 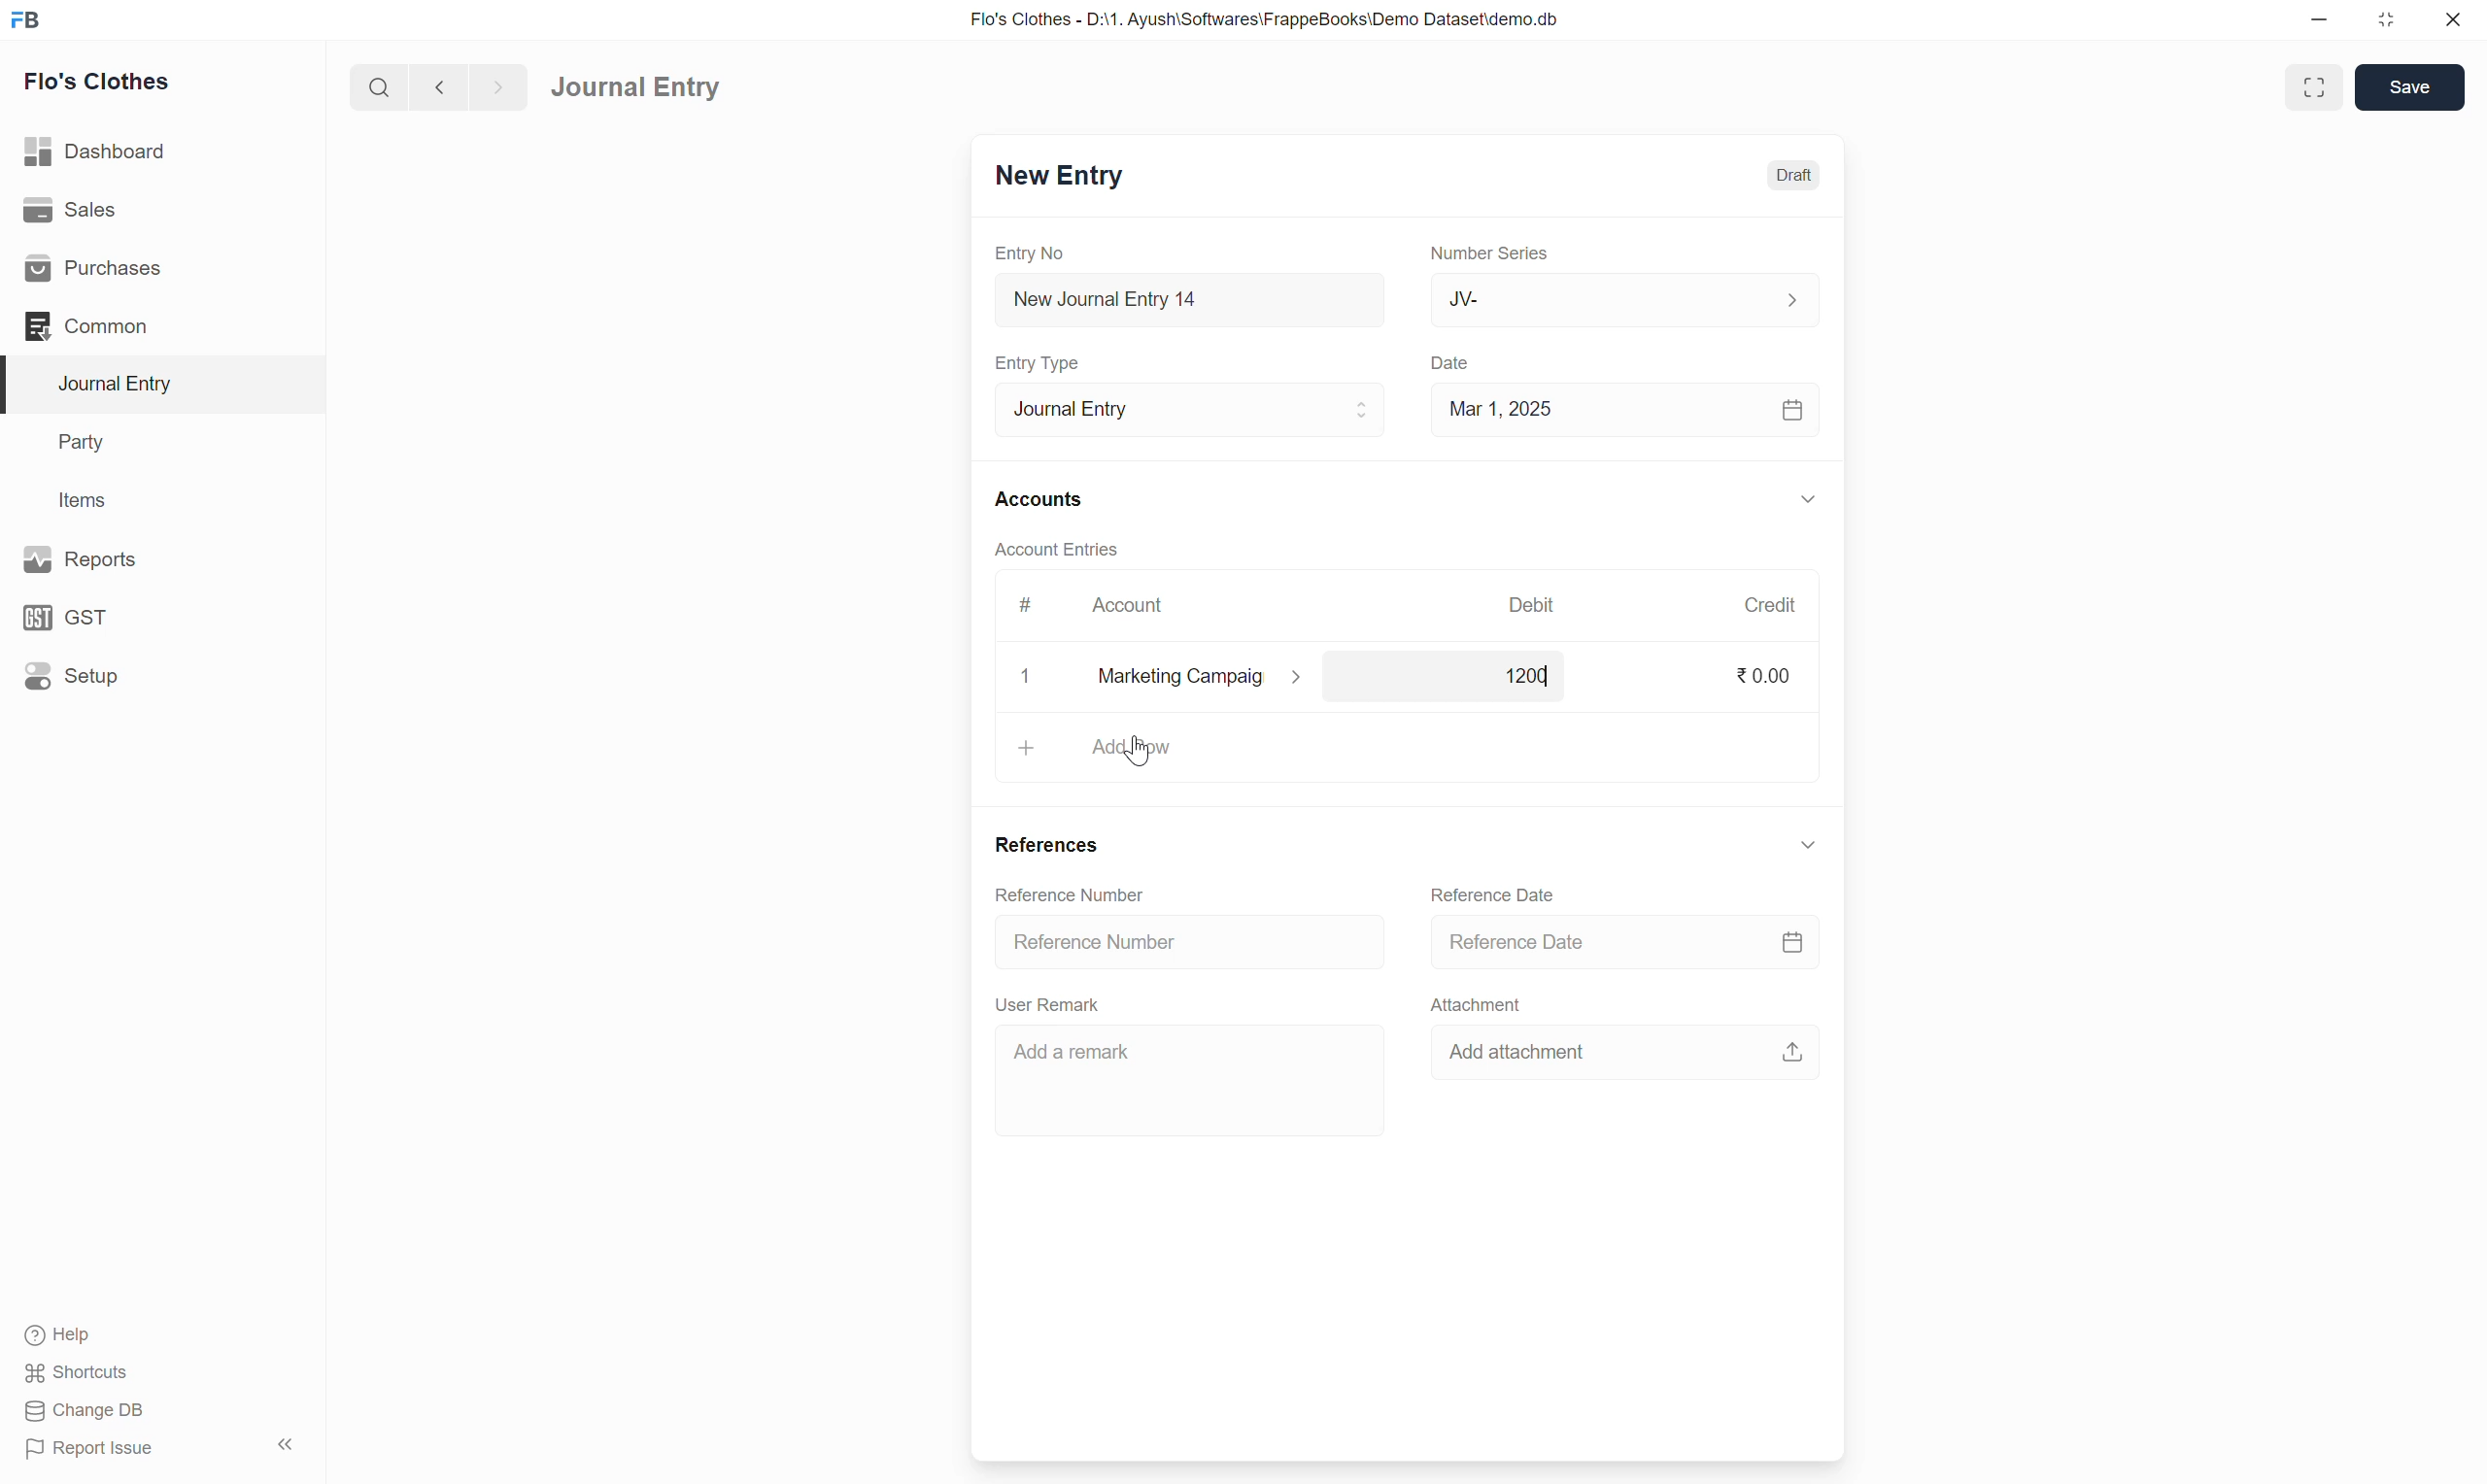 What do you see at coordinates (1141, 300) in the screenshot?
I see `New Journal Entry 14` at bounding box center [1141, 300].